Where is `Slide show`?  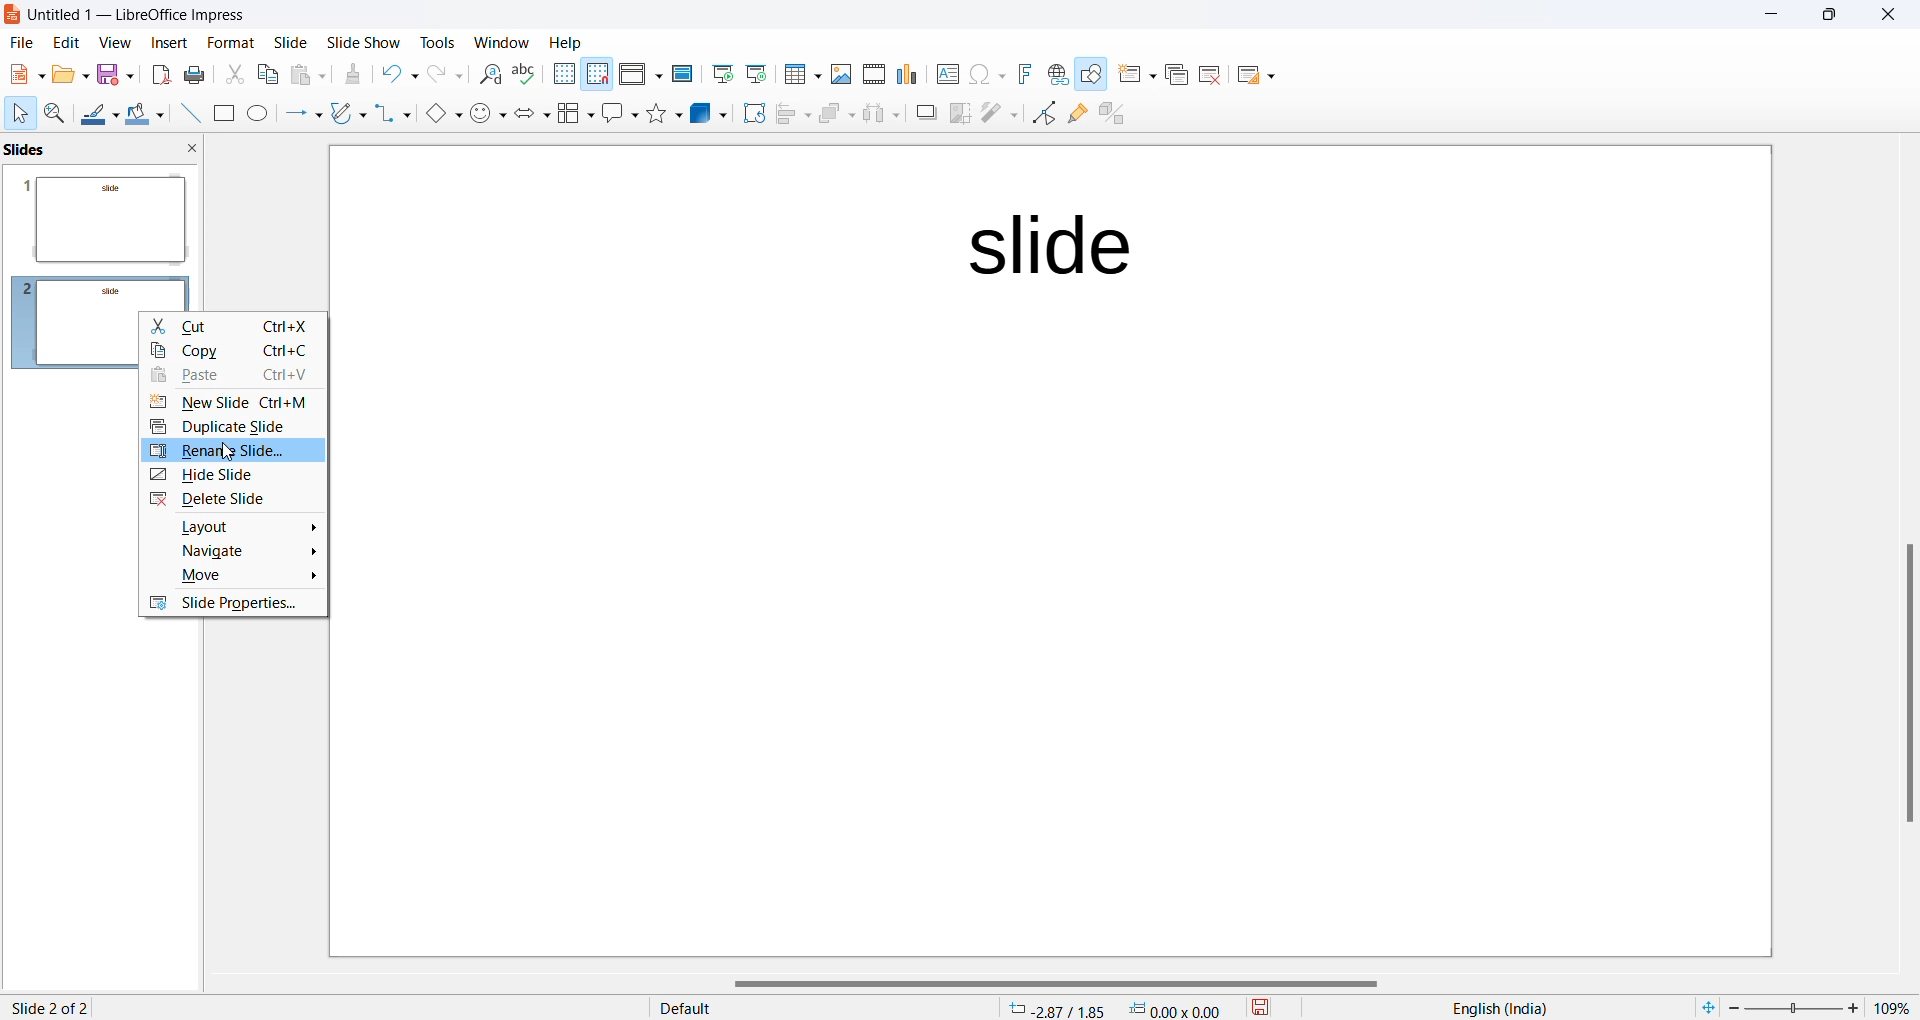
Slide show is located at coordinates (362, 40).